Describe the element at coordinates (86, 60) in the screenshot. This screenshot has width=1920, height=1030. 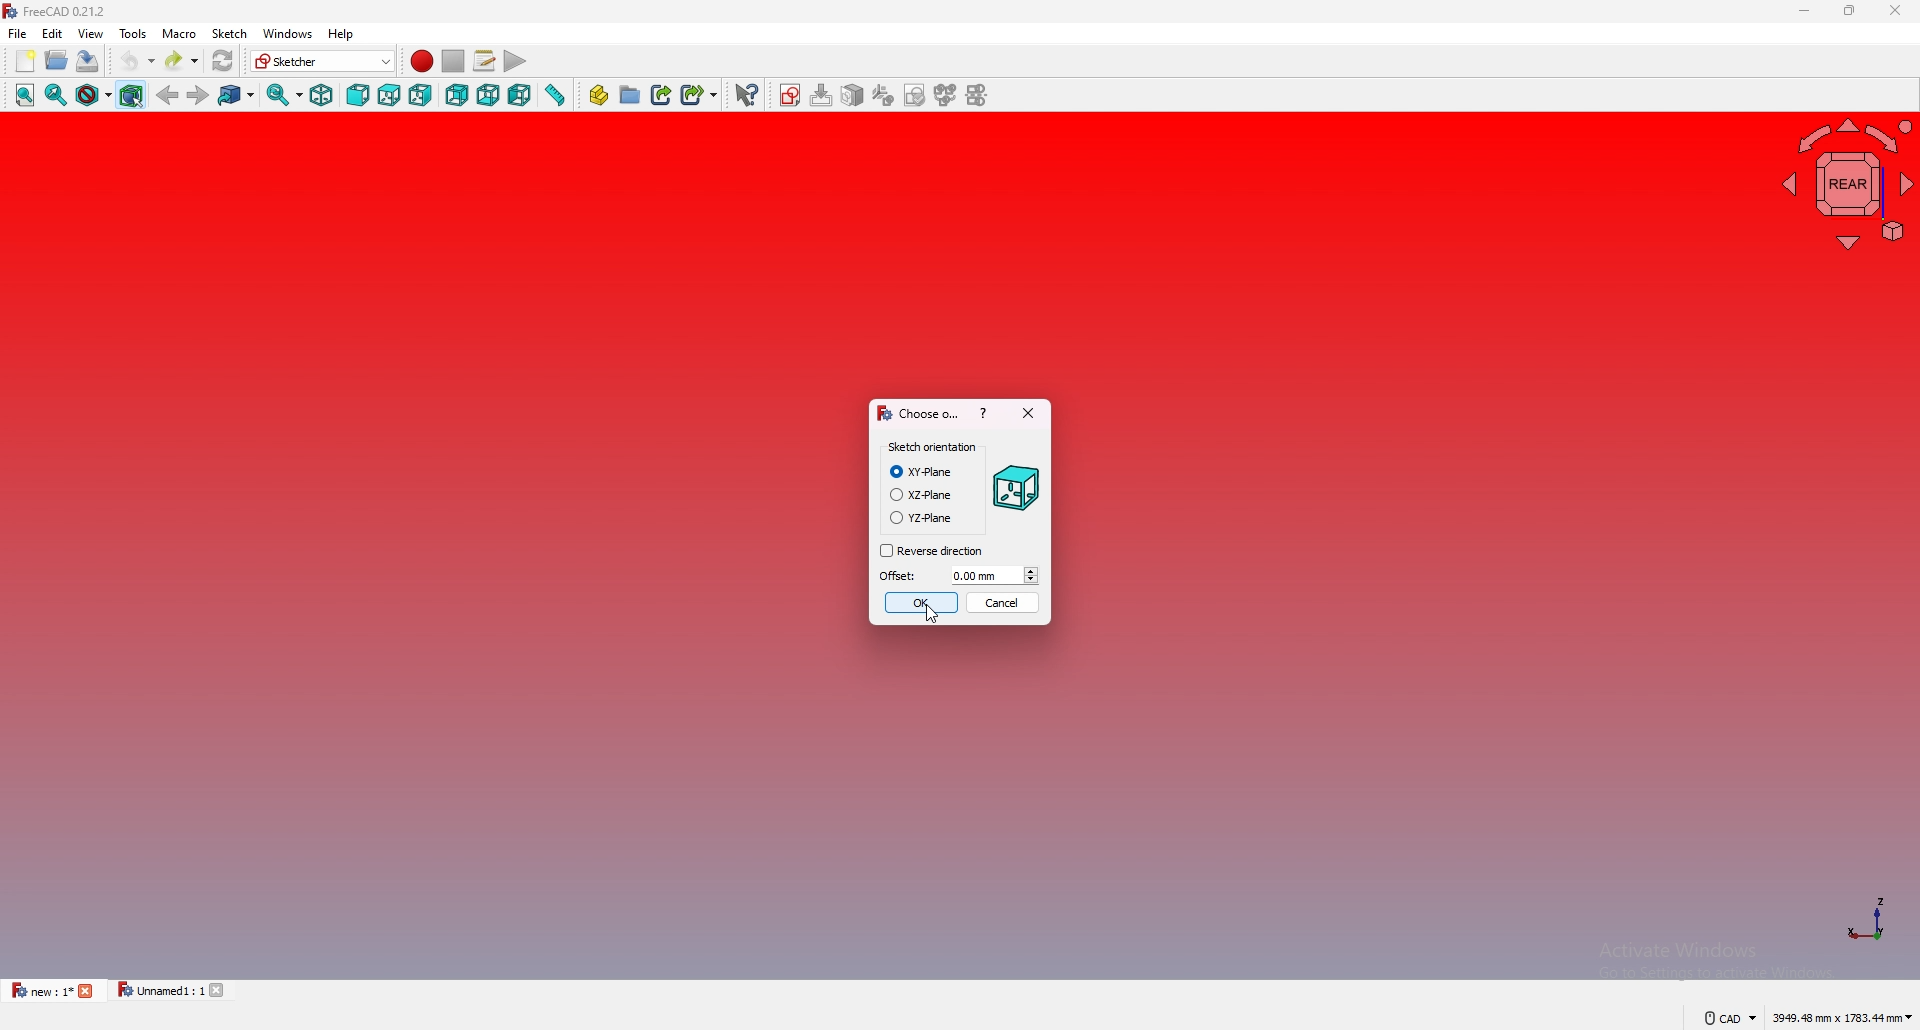
I see `save` at that location.